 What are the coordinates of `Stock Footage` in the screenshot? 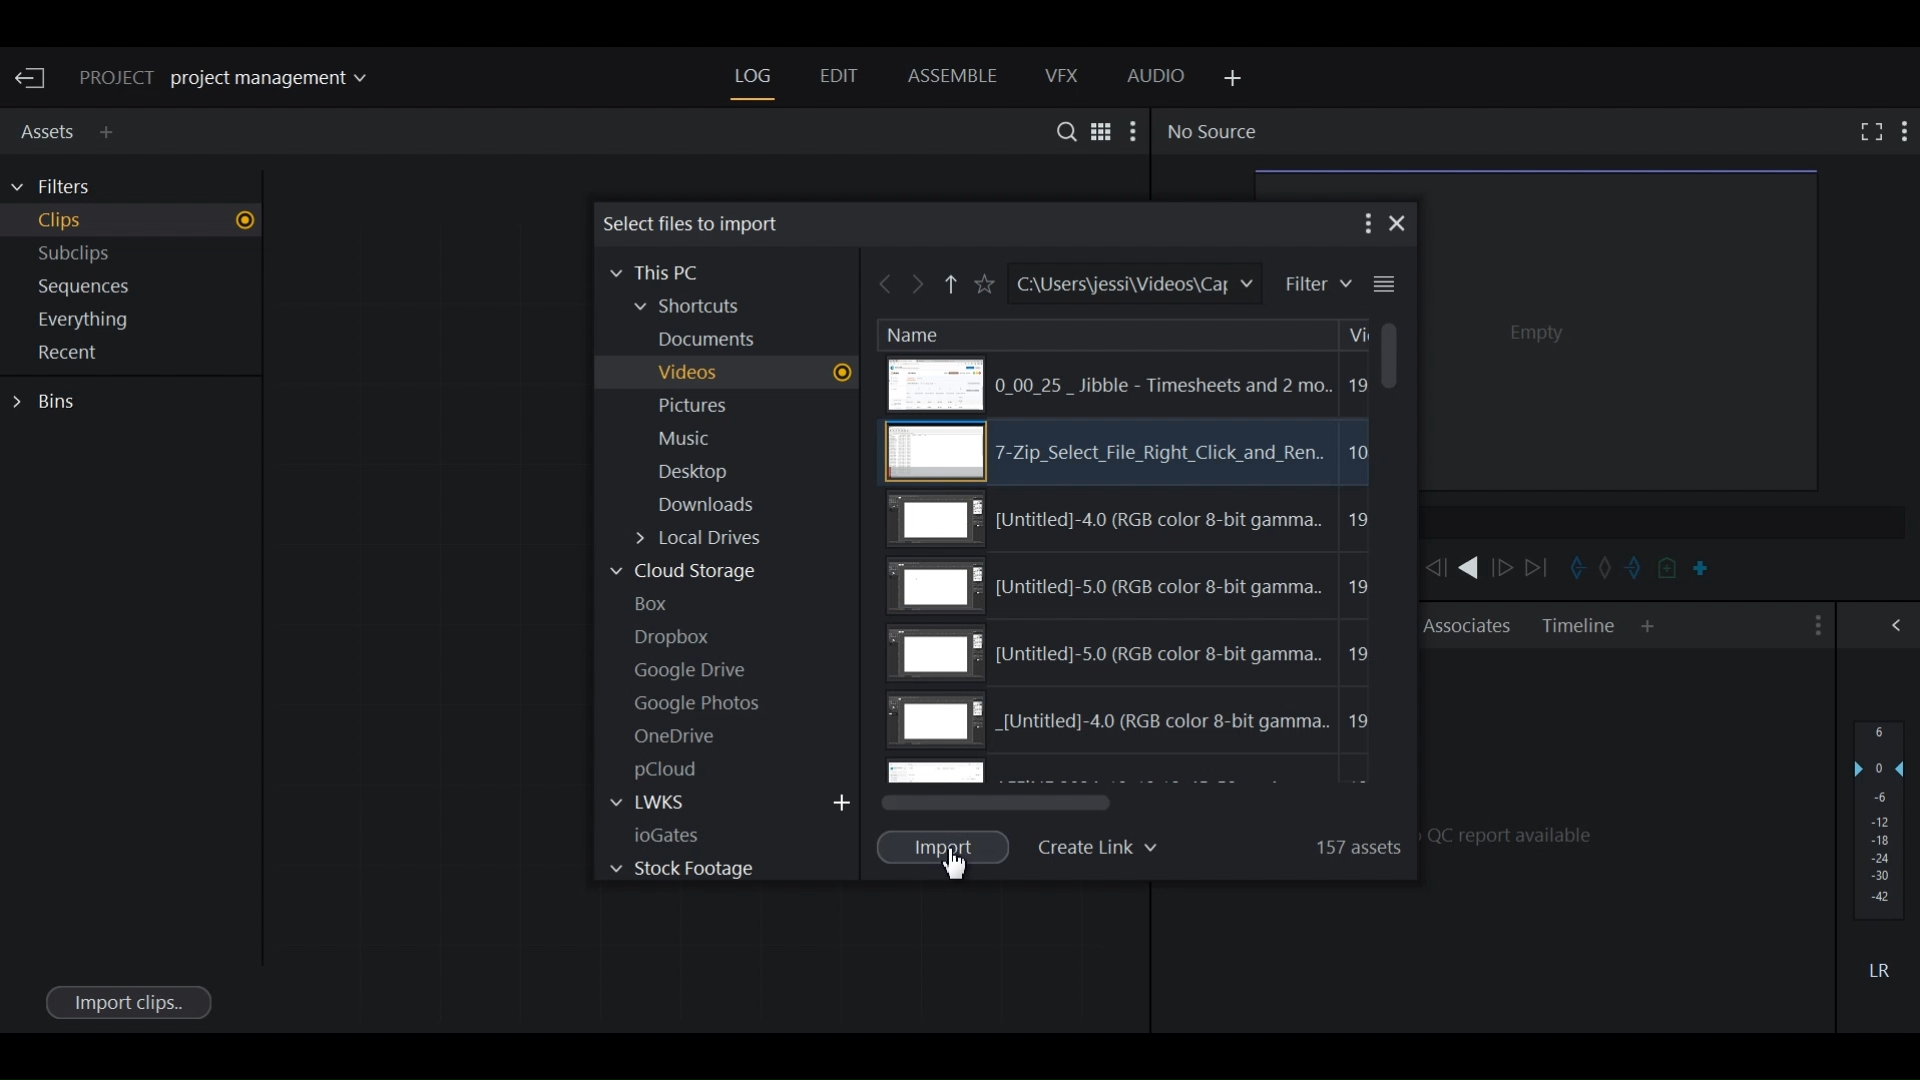 It's located at (680, 868).